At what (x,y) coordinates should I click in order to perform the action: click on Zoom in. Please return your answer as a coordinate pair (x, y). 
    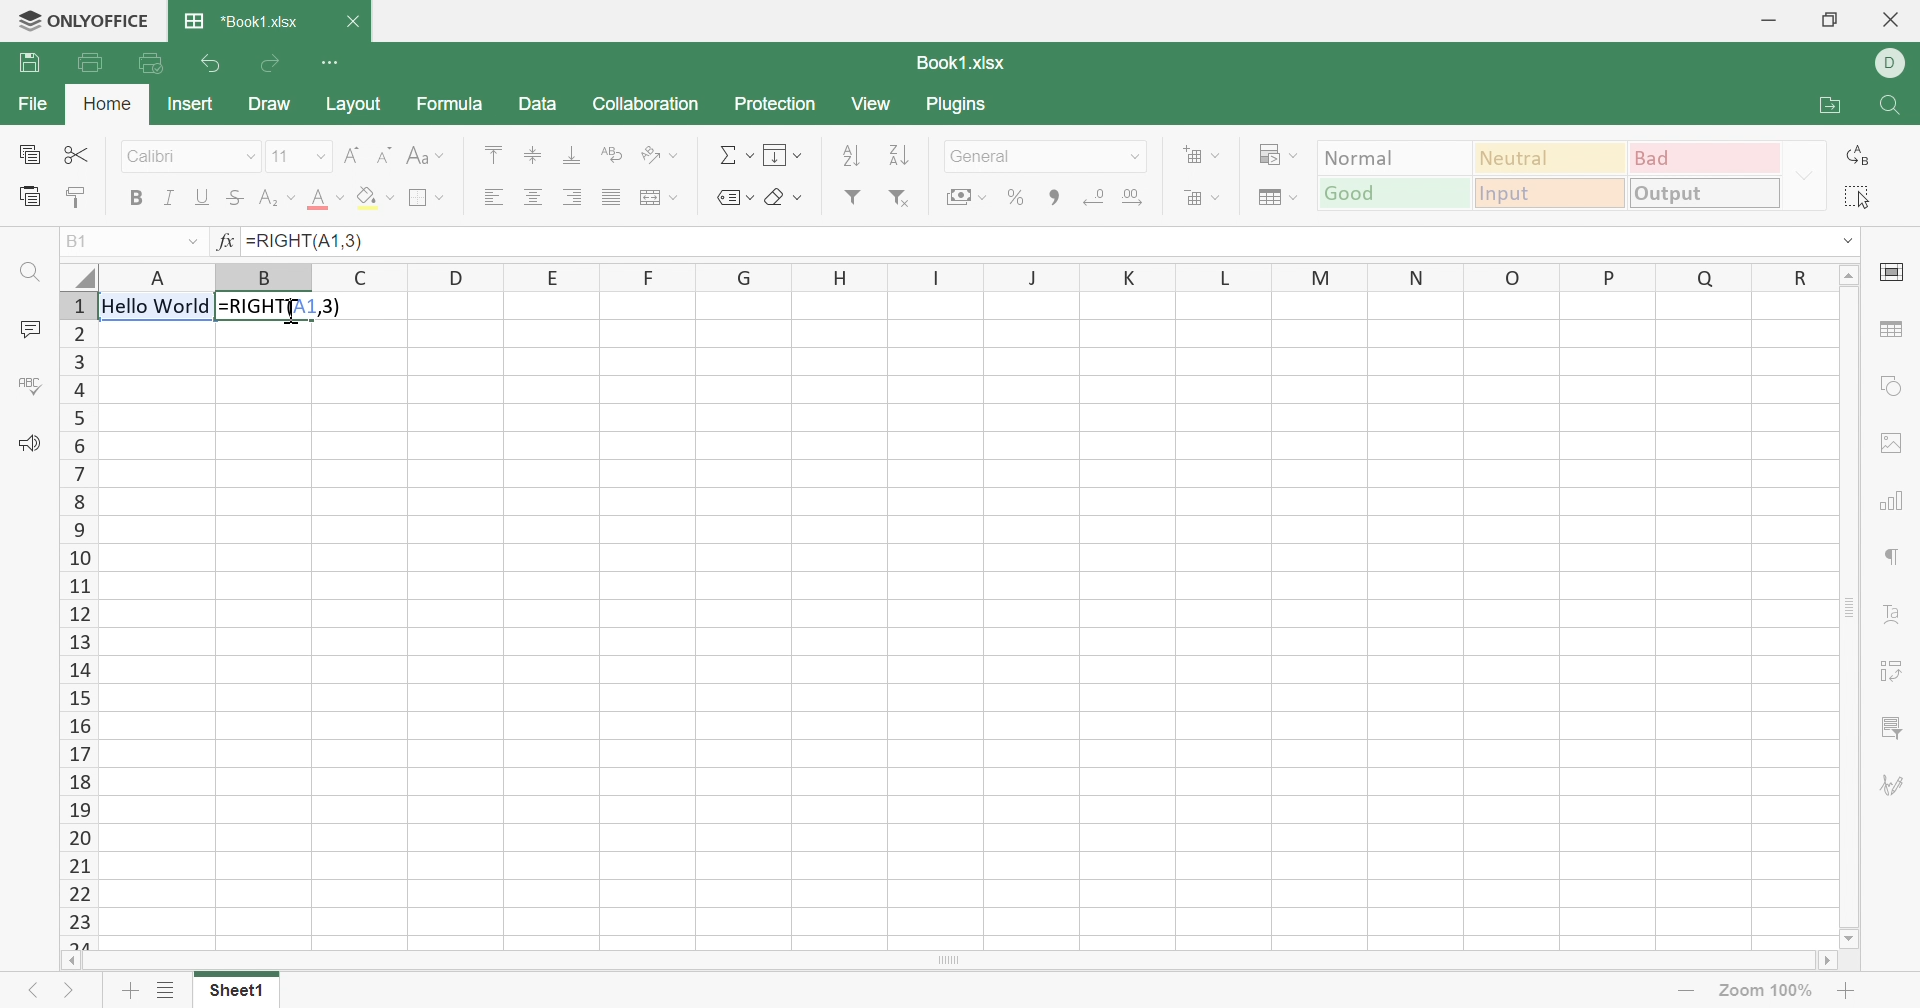
    Looking at the image, I should click on (1848, 994).